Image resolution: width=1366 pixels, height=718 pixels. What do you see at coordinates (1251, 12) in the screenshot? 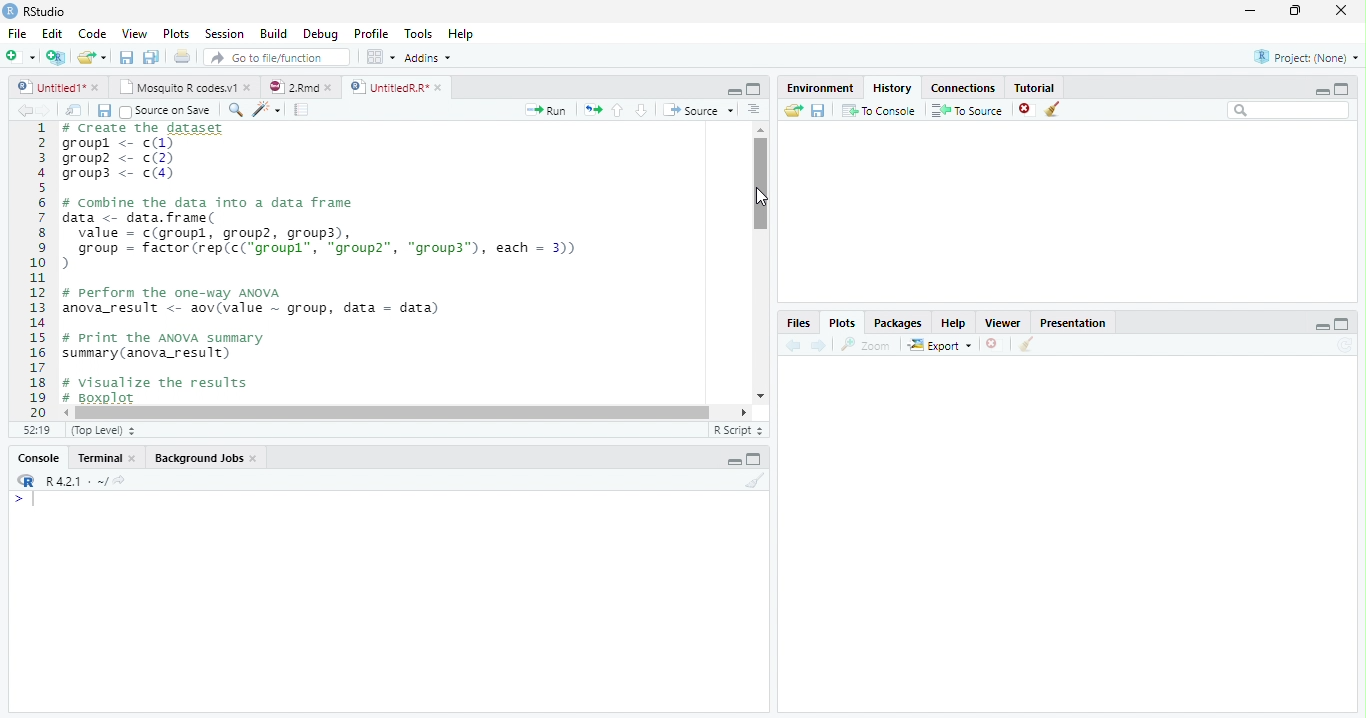
I see `Minimize` at bounding box center [1251, 12].